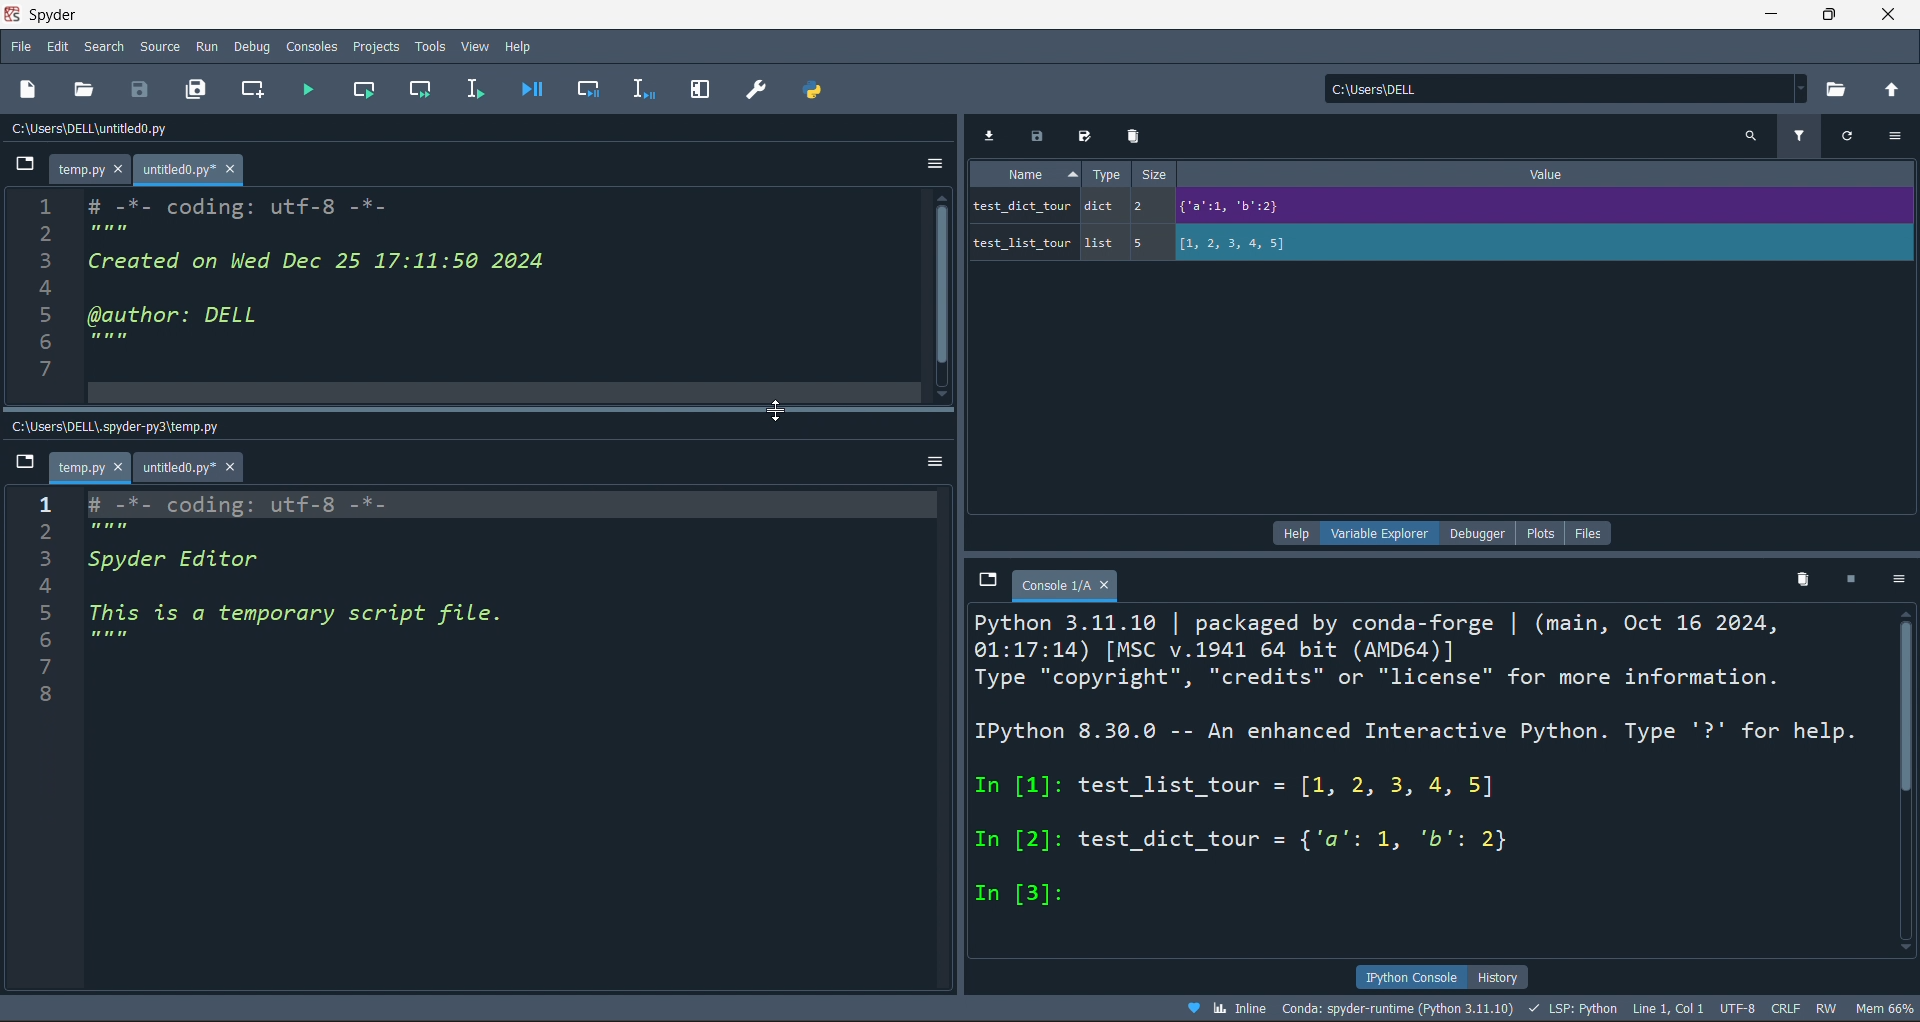 The height and width of the screenshot is (1022, 1920). What do you see at coordinates (1750, 137) in the screenshot?
I see `search variables` at bounding box center [1750, 137].